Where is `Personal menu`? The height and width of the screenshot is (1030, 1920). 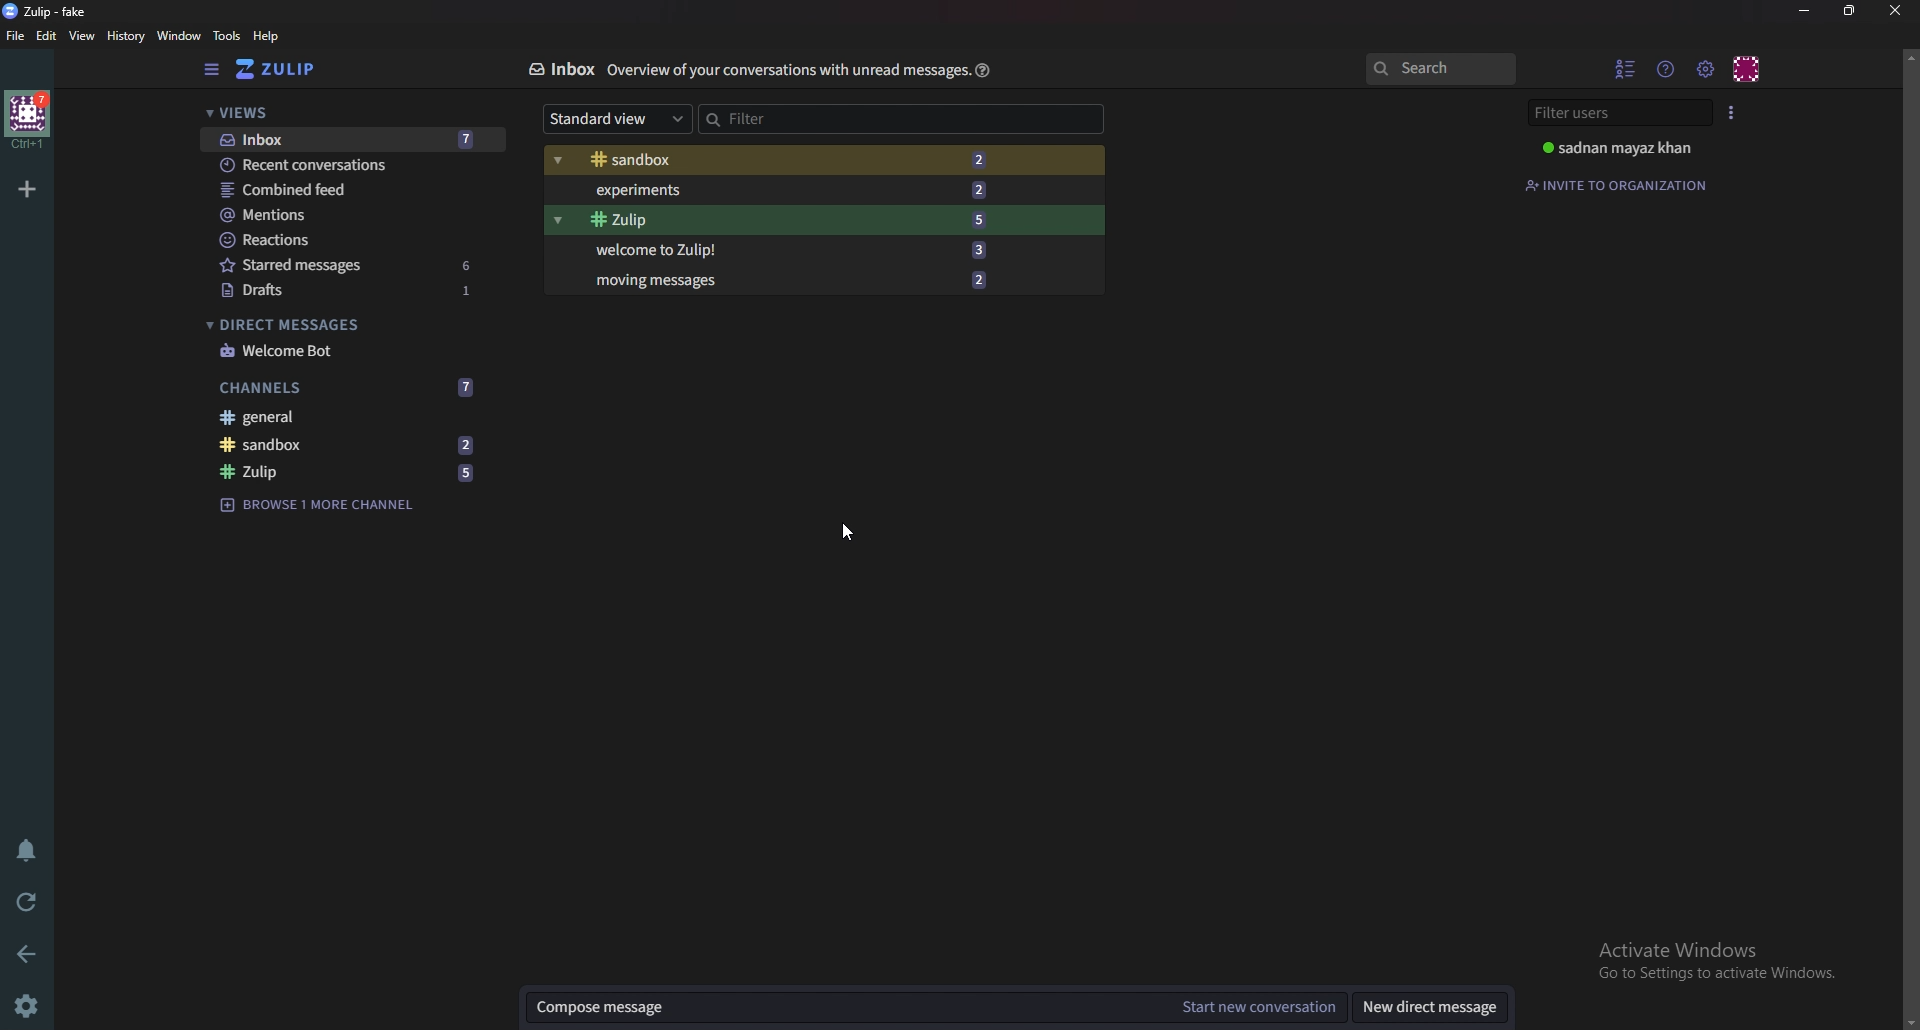 Personal menu is located at coordinates (1749, 67).